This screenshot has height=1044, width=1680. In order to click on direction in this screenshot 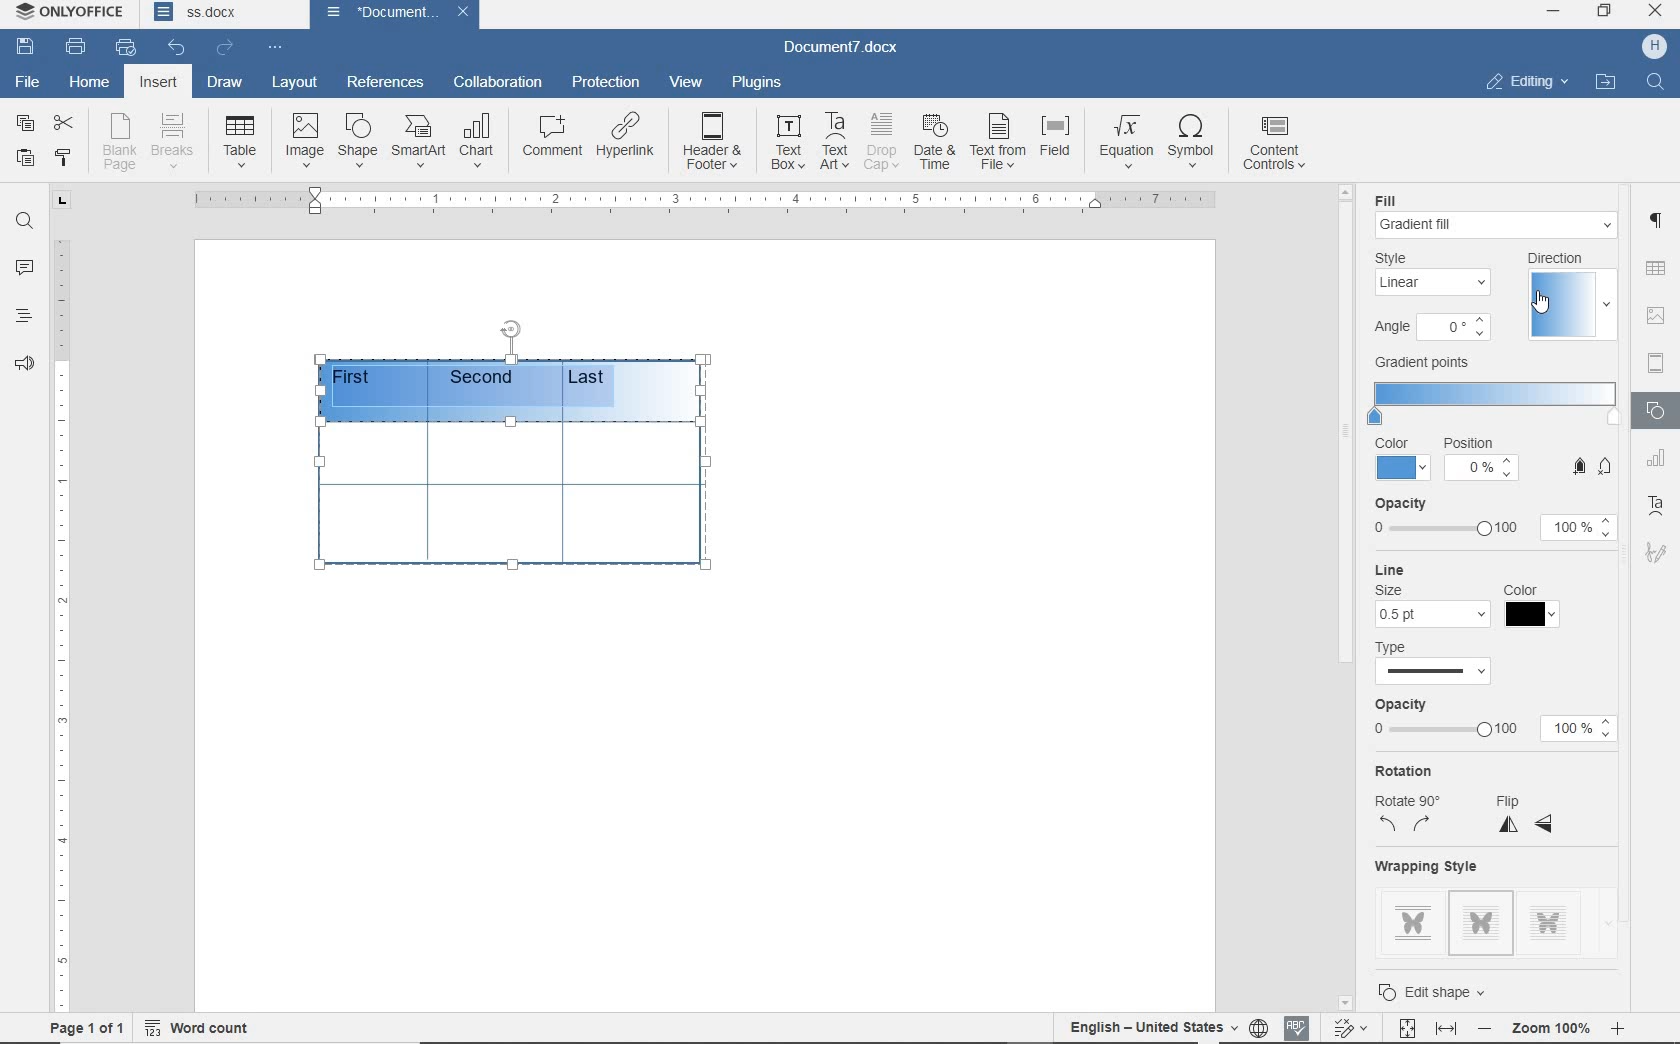, I will do `click(1565, 258)`.